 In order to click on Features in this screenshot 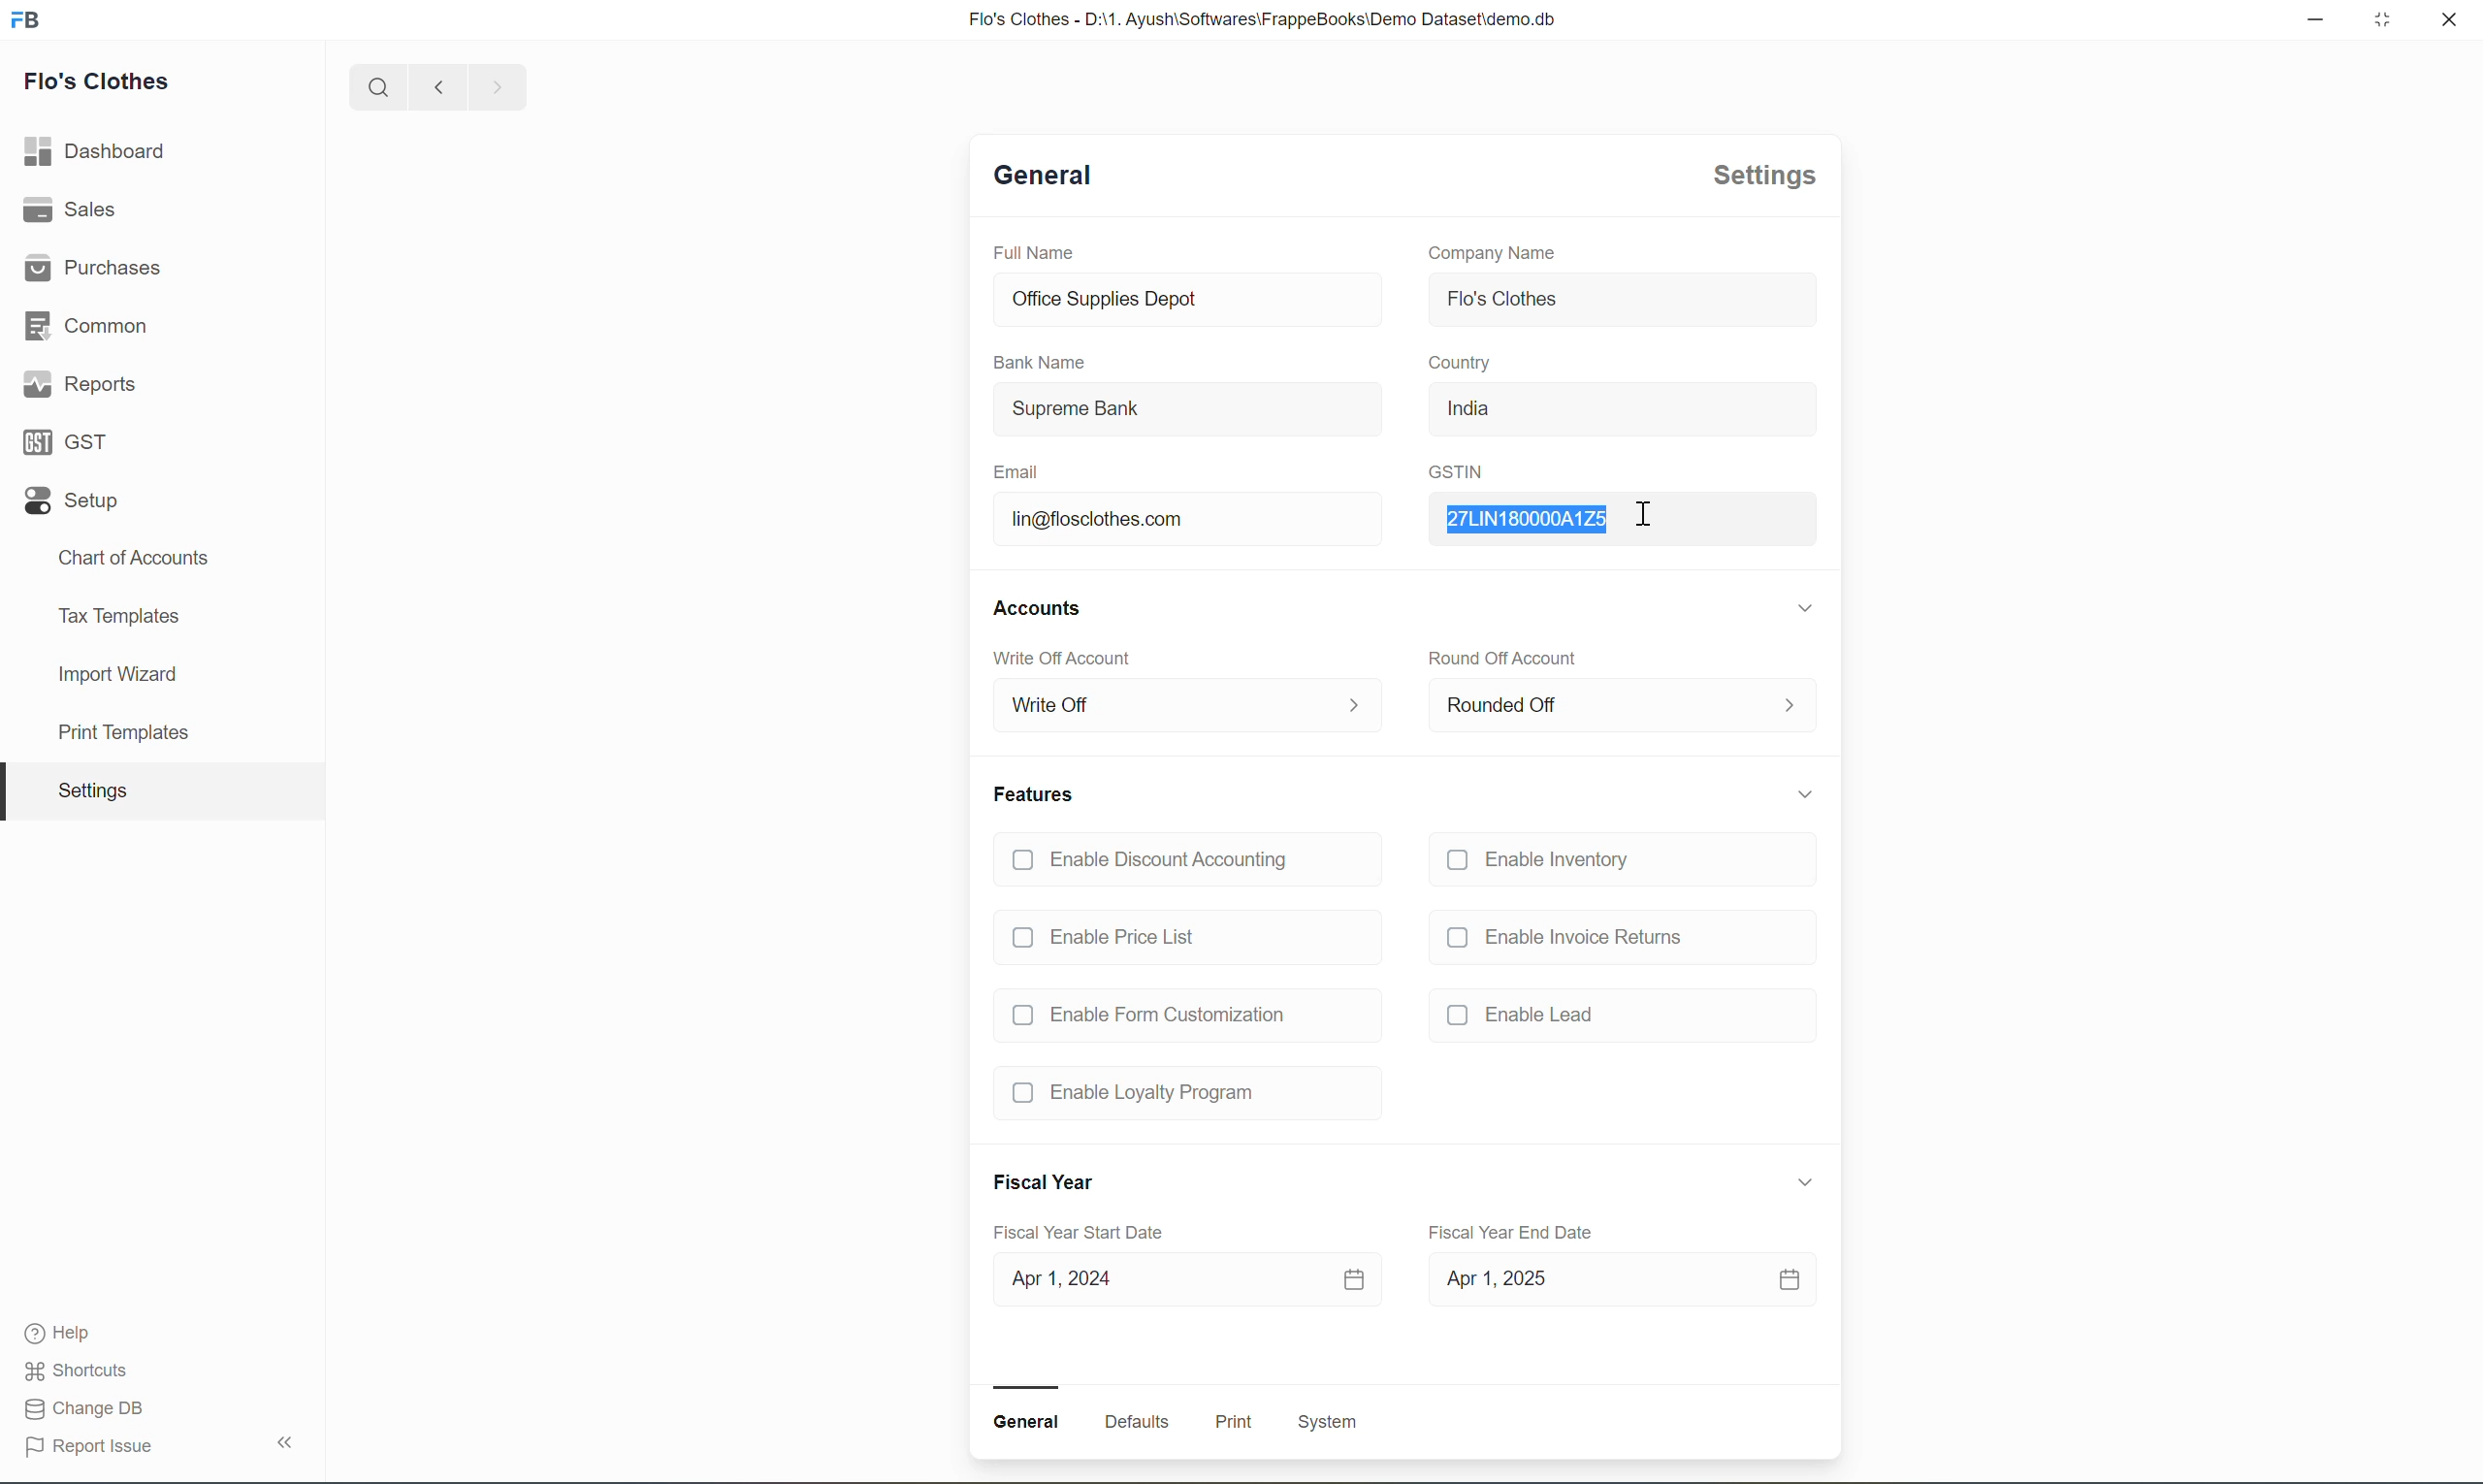, I will do `click(1037, 794)`.